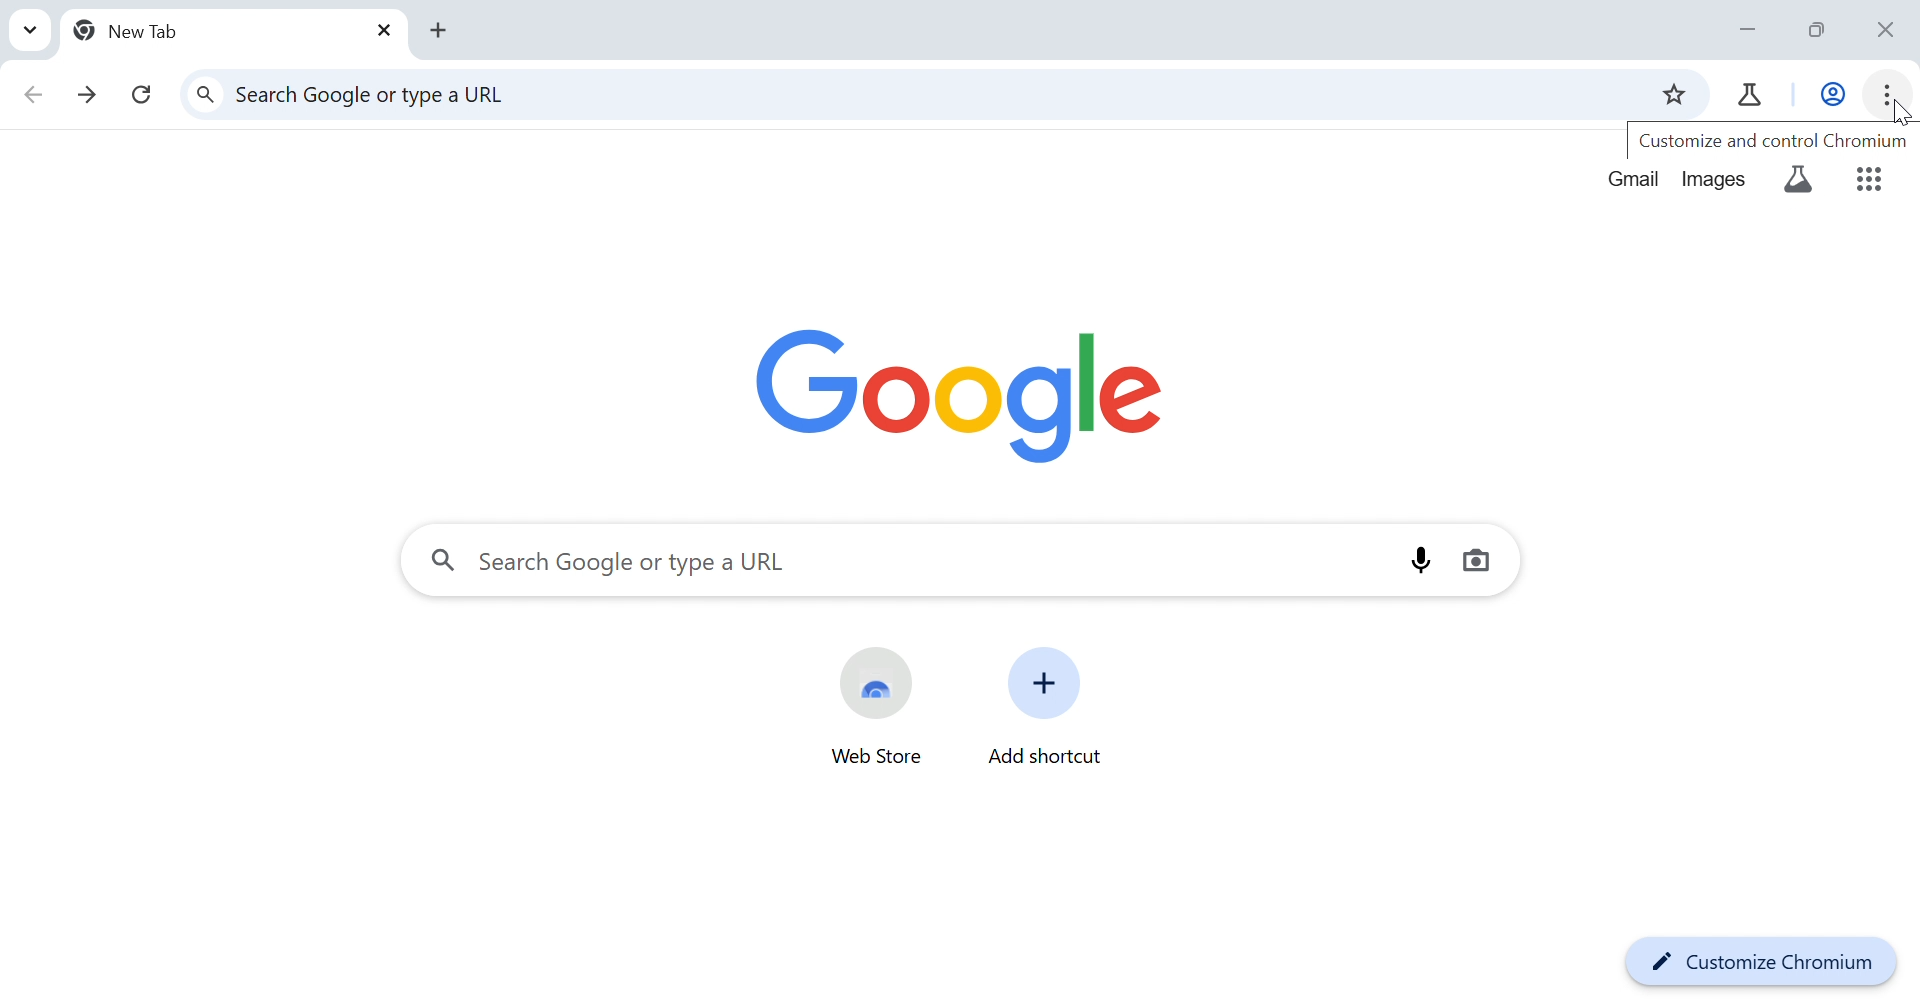  Describe the element at coordinates (1834, 96) in the screenshot. I see `Work` at that location.